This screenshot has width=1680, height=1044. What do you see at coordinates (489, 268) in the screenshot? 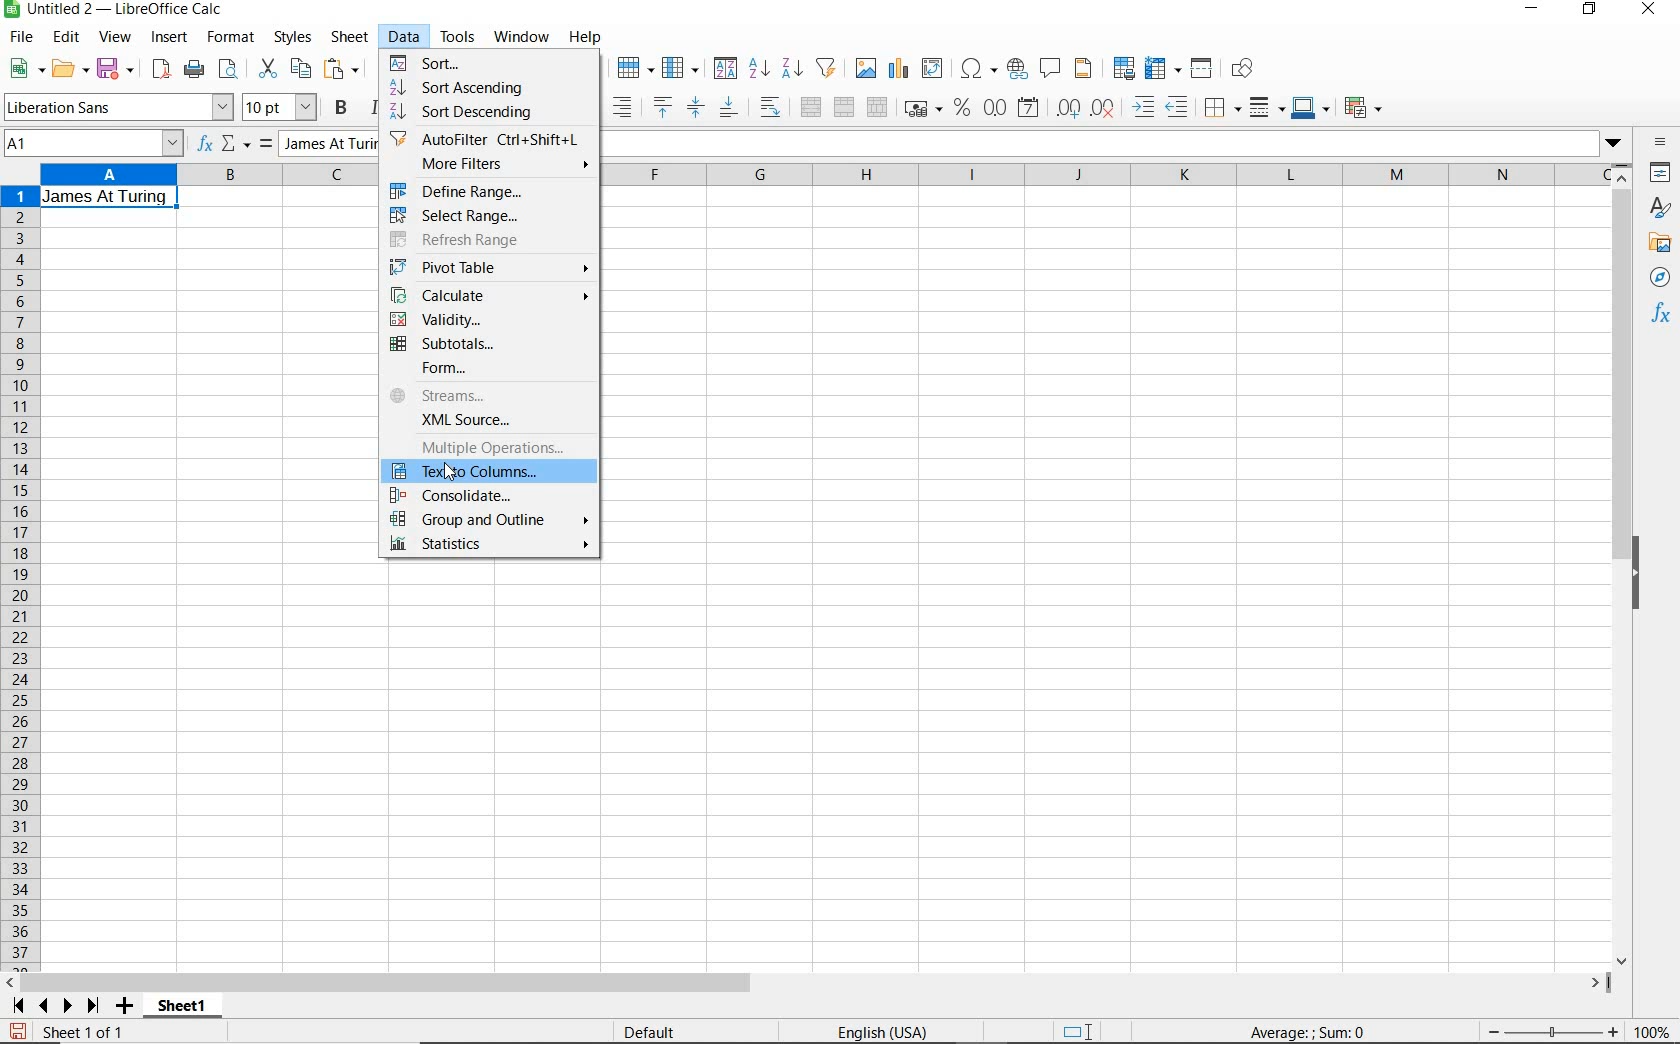
I see `pivot table` at bounding box center [489, 268].